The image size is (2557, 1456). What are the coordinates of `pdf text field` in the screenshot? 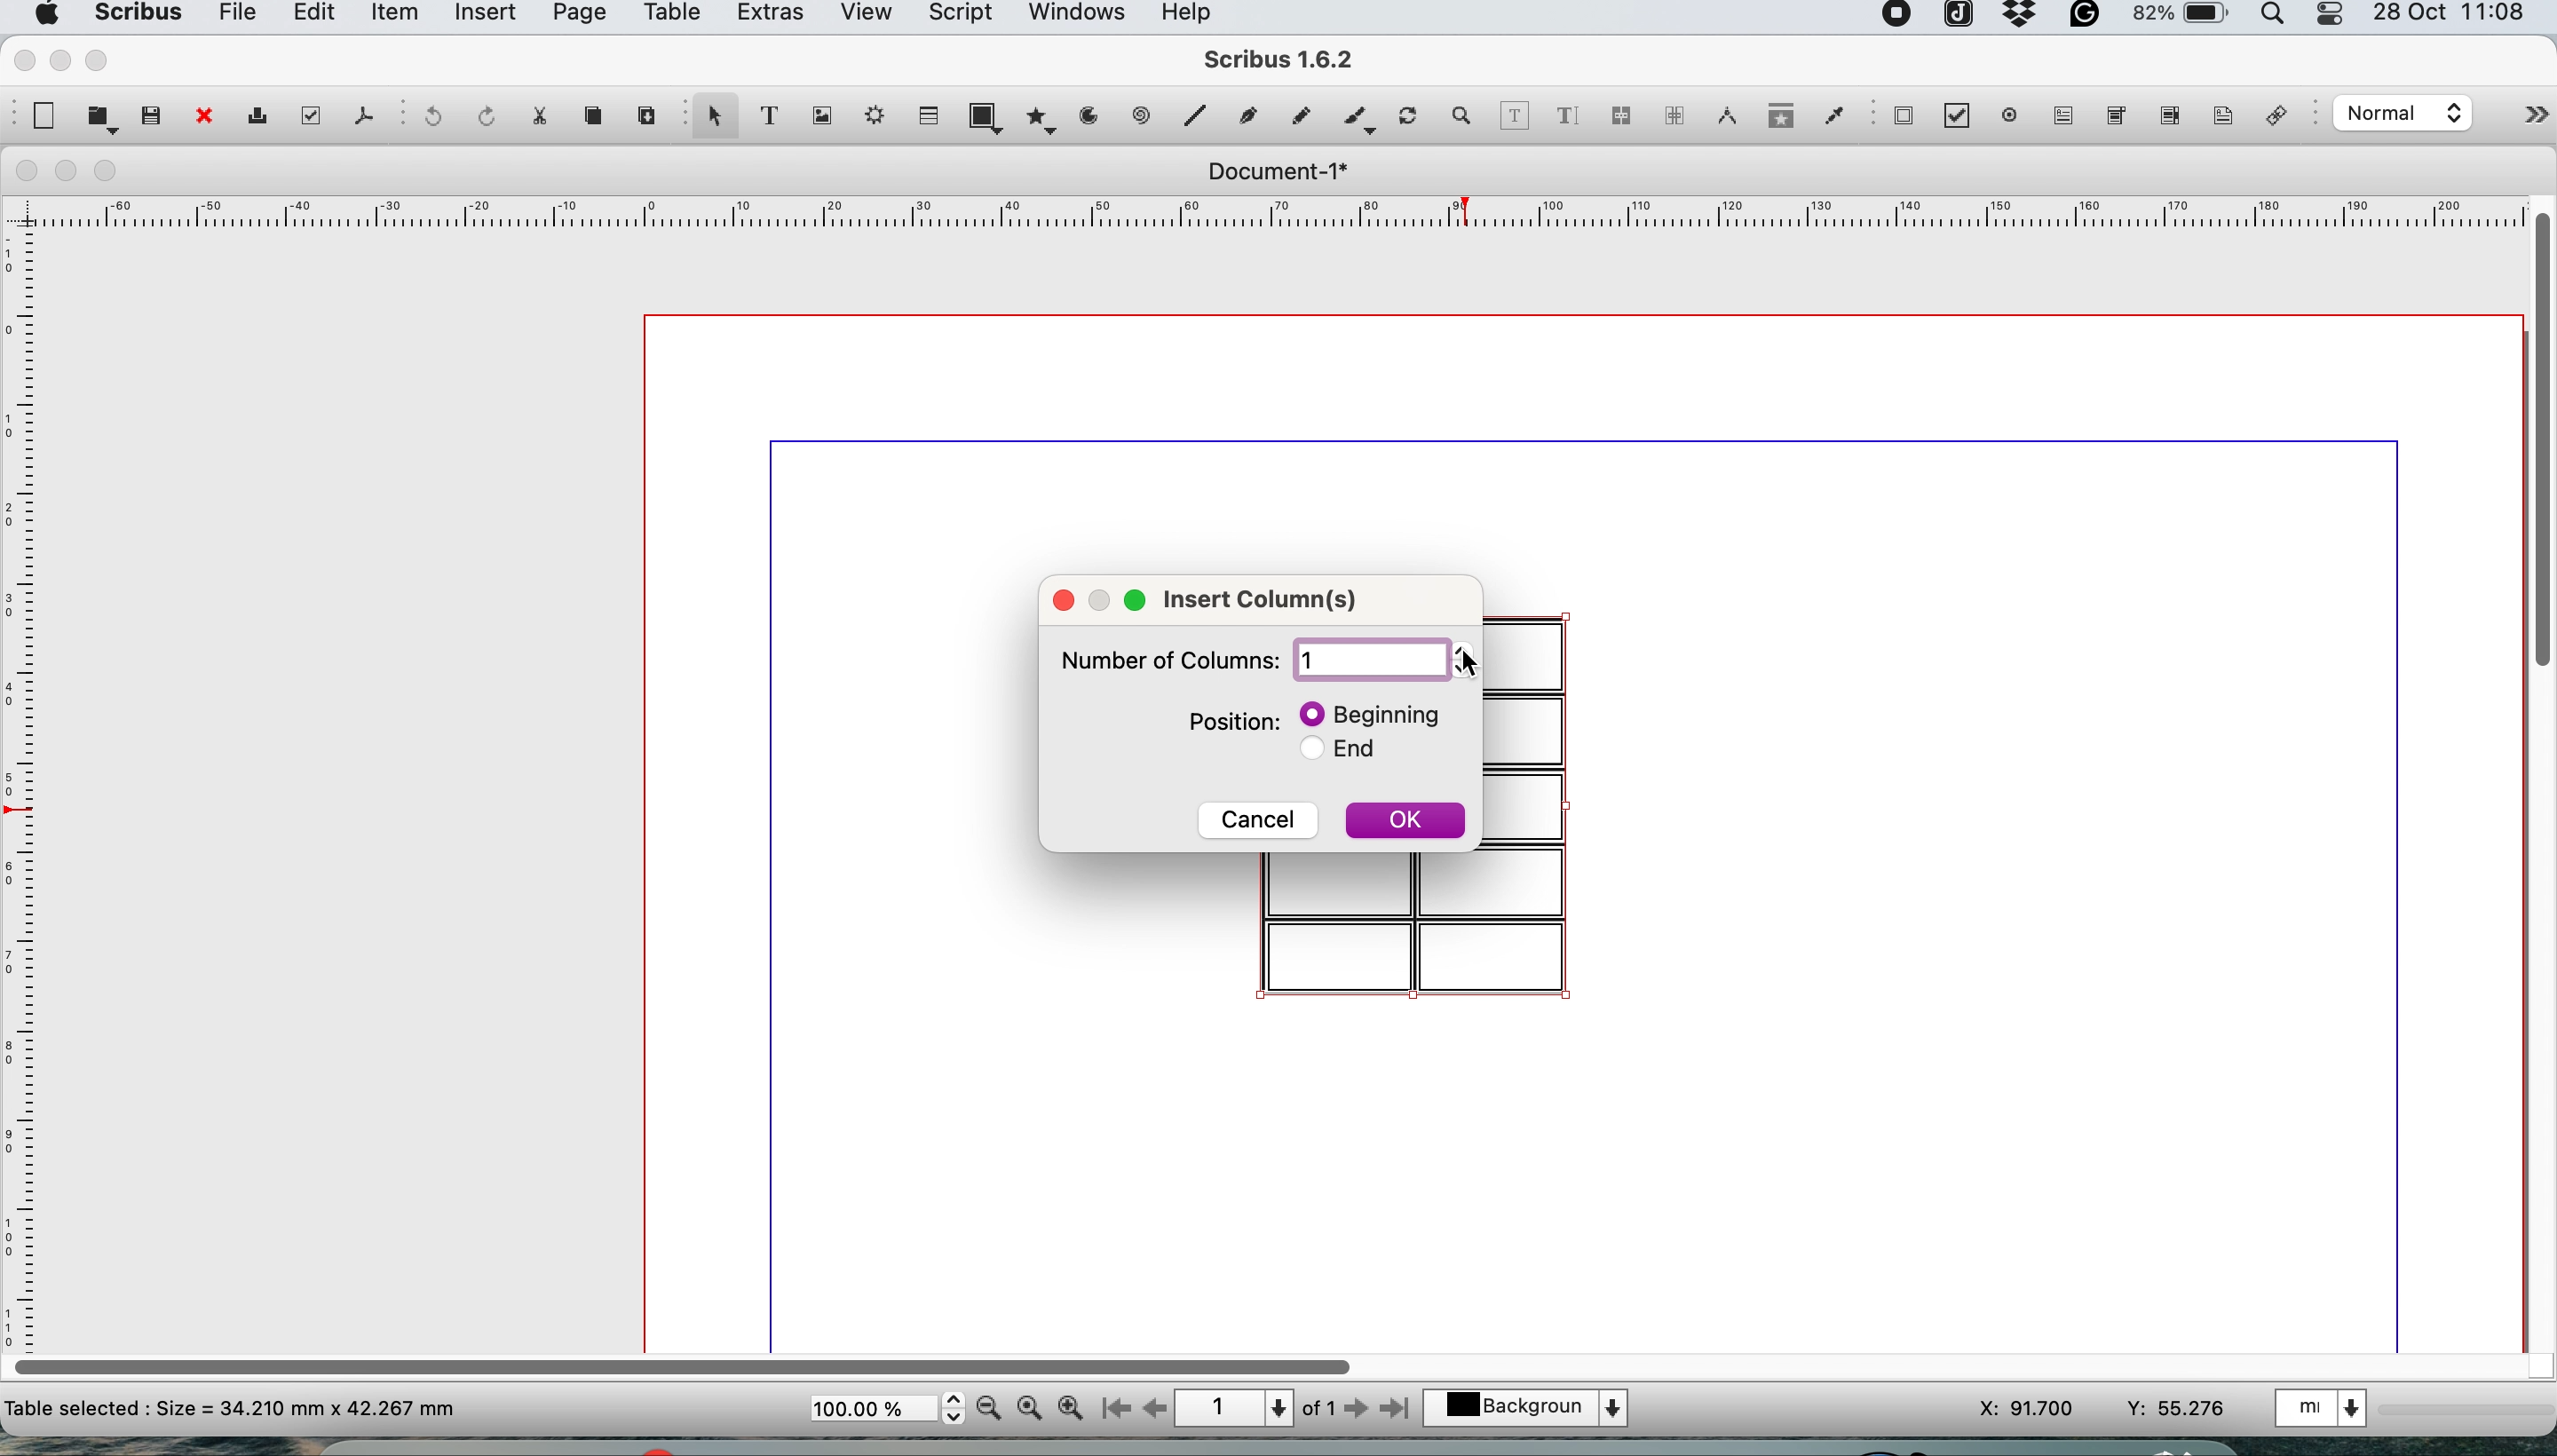 It's located at (2059, 116).